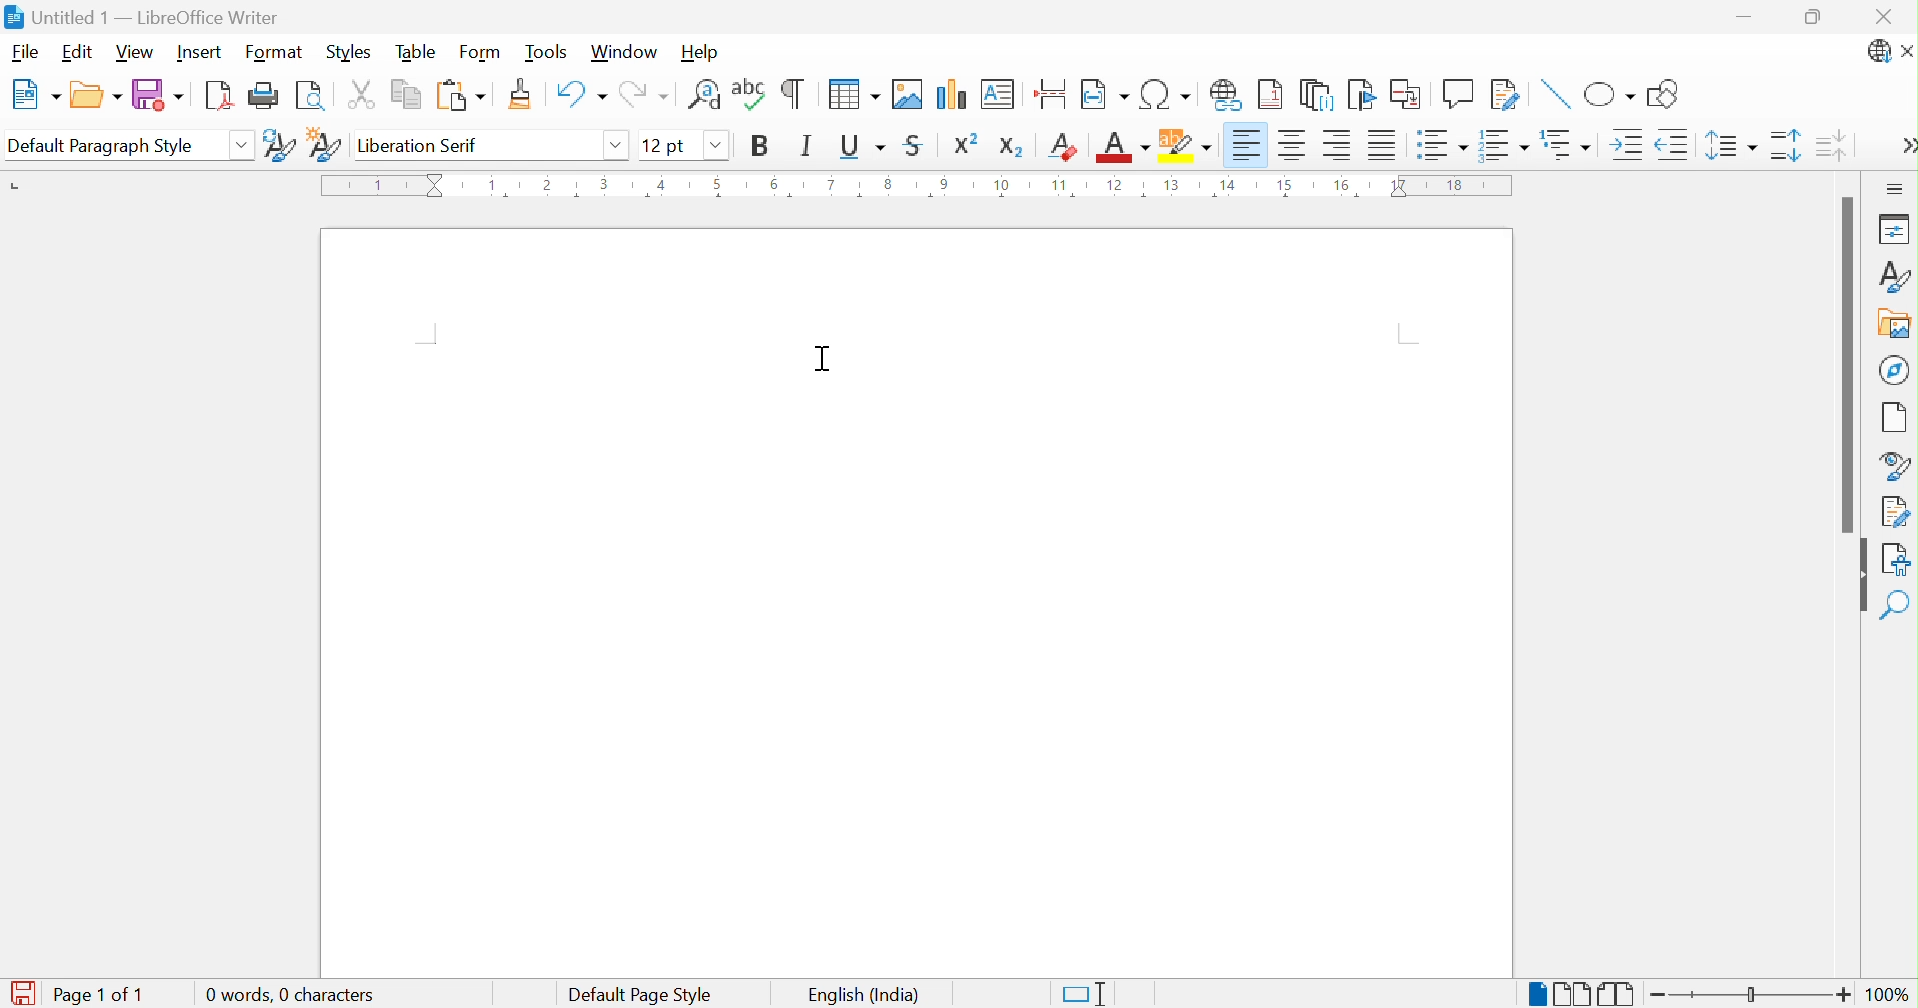 The height and width of the screenshot is (1008, 1918). I want to click on Minimize, so click(1744, 19).